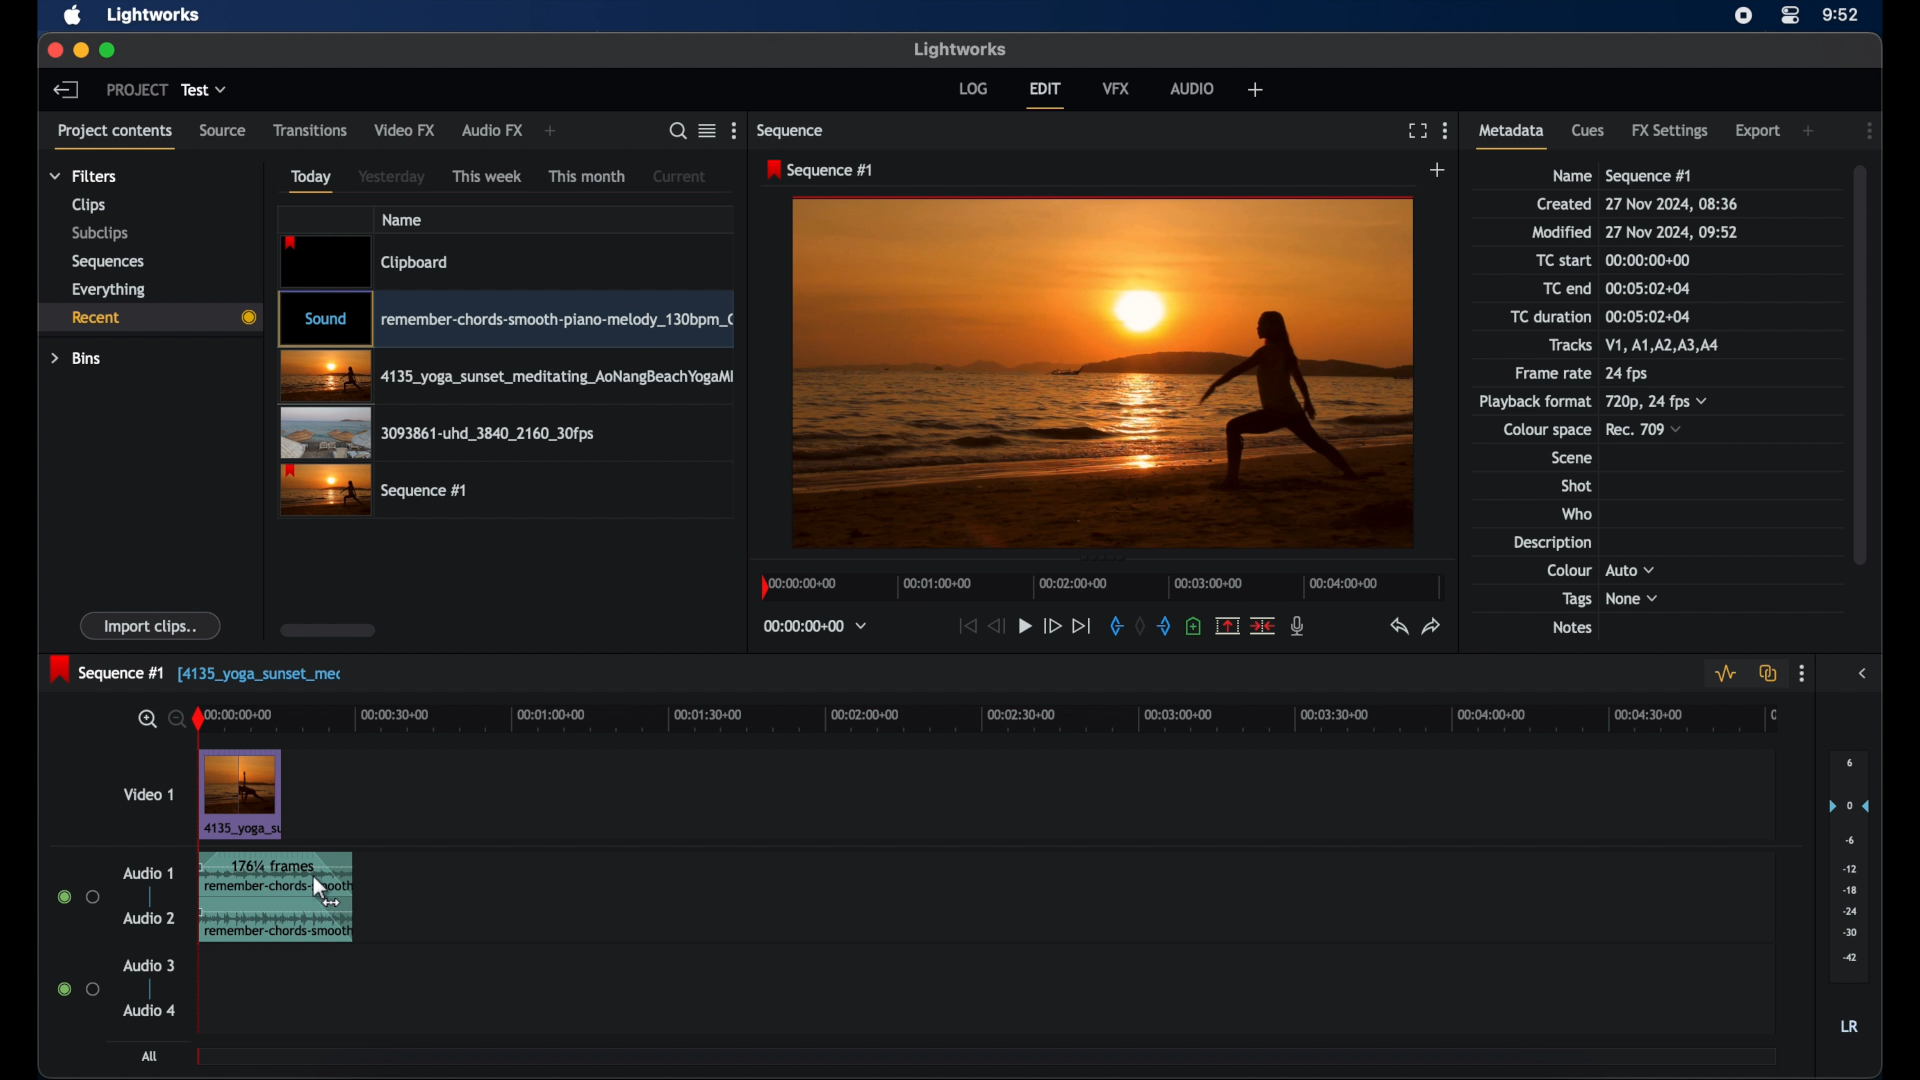 The height and width of the screenshot is (1080, 1920). I want to click on cues, so click(1588, 129).